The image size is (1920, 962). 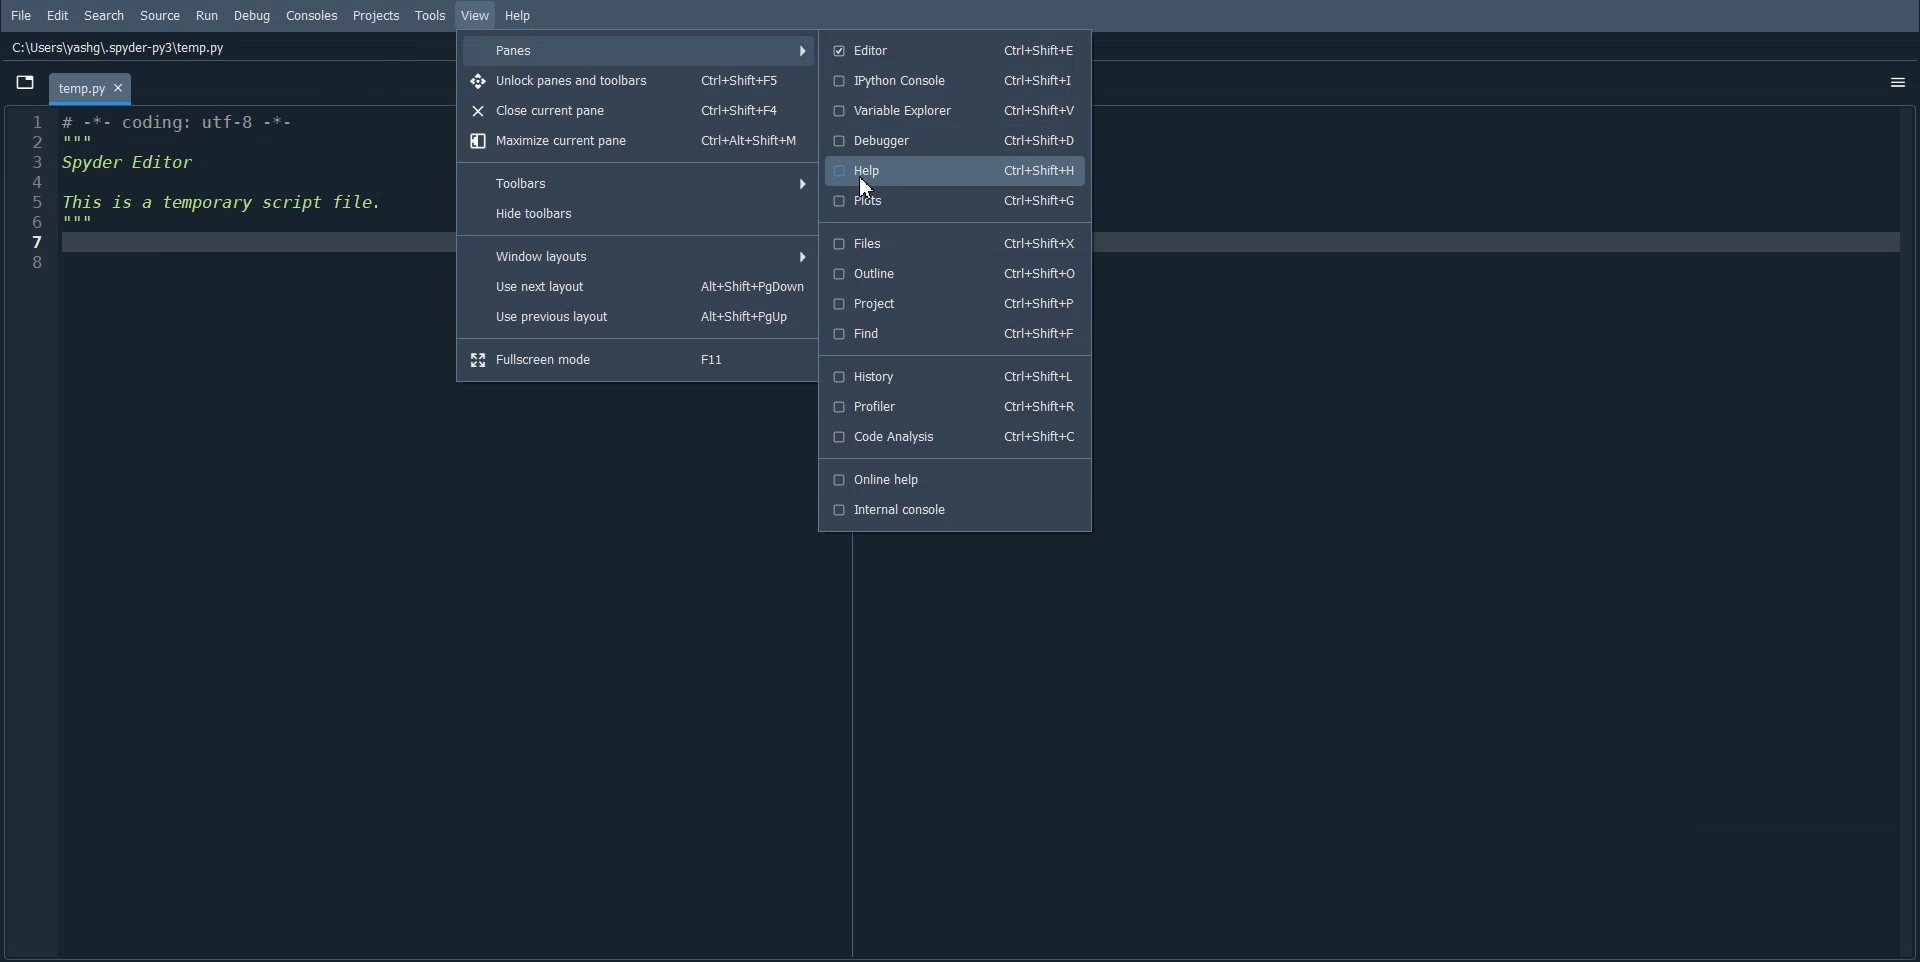 What do you see at coordinates (865, 187) in the screenshot?
I see `Cursor` at bounding box center [865, 187].